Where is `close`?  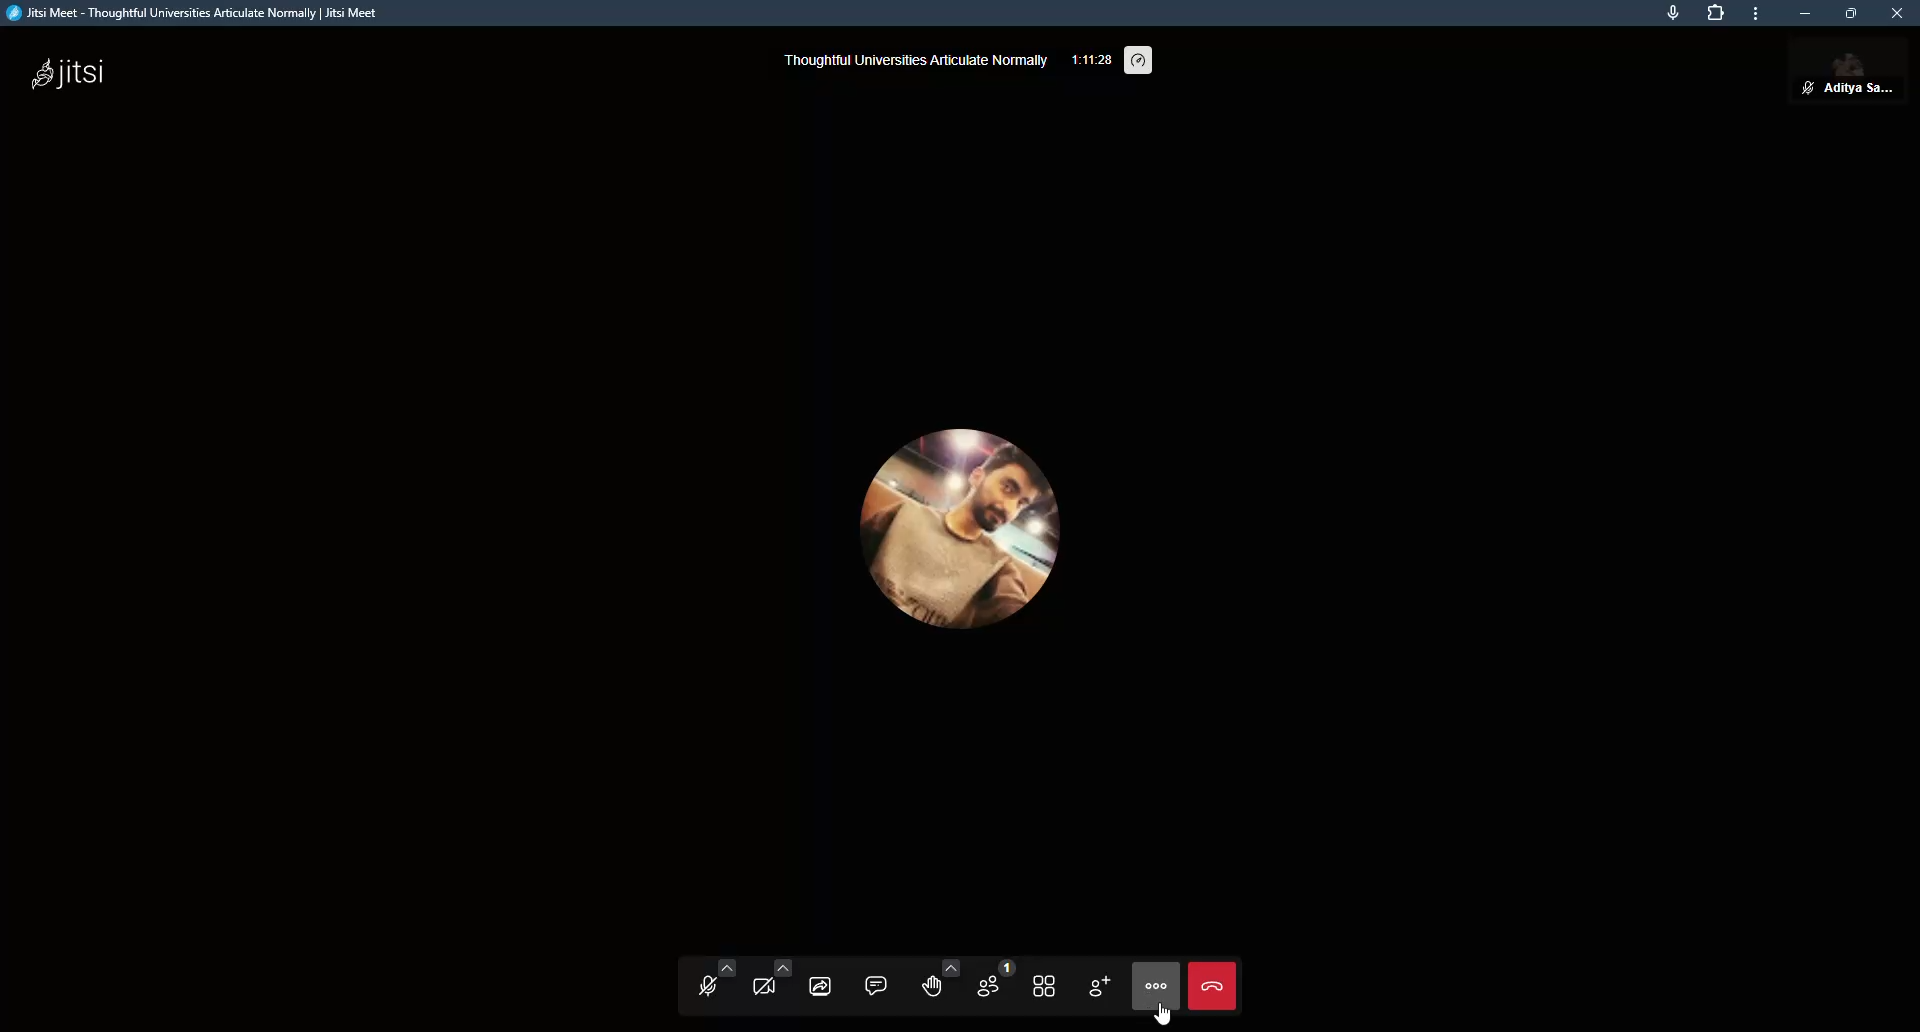
close is located at coordinates (1896, 13).